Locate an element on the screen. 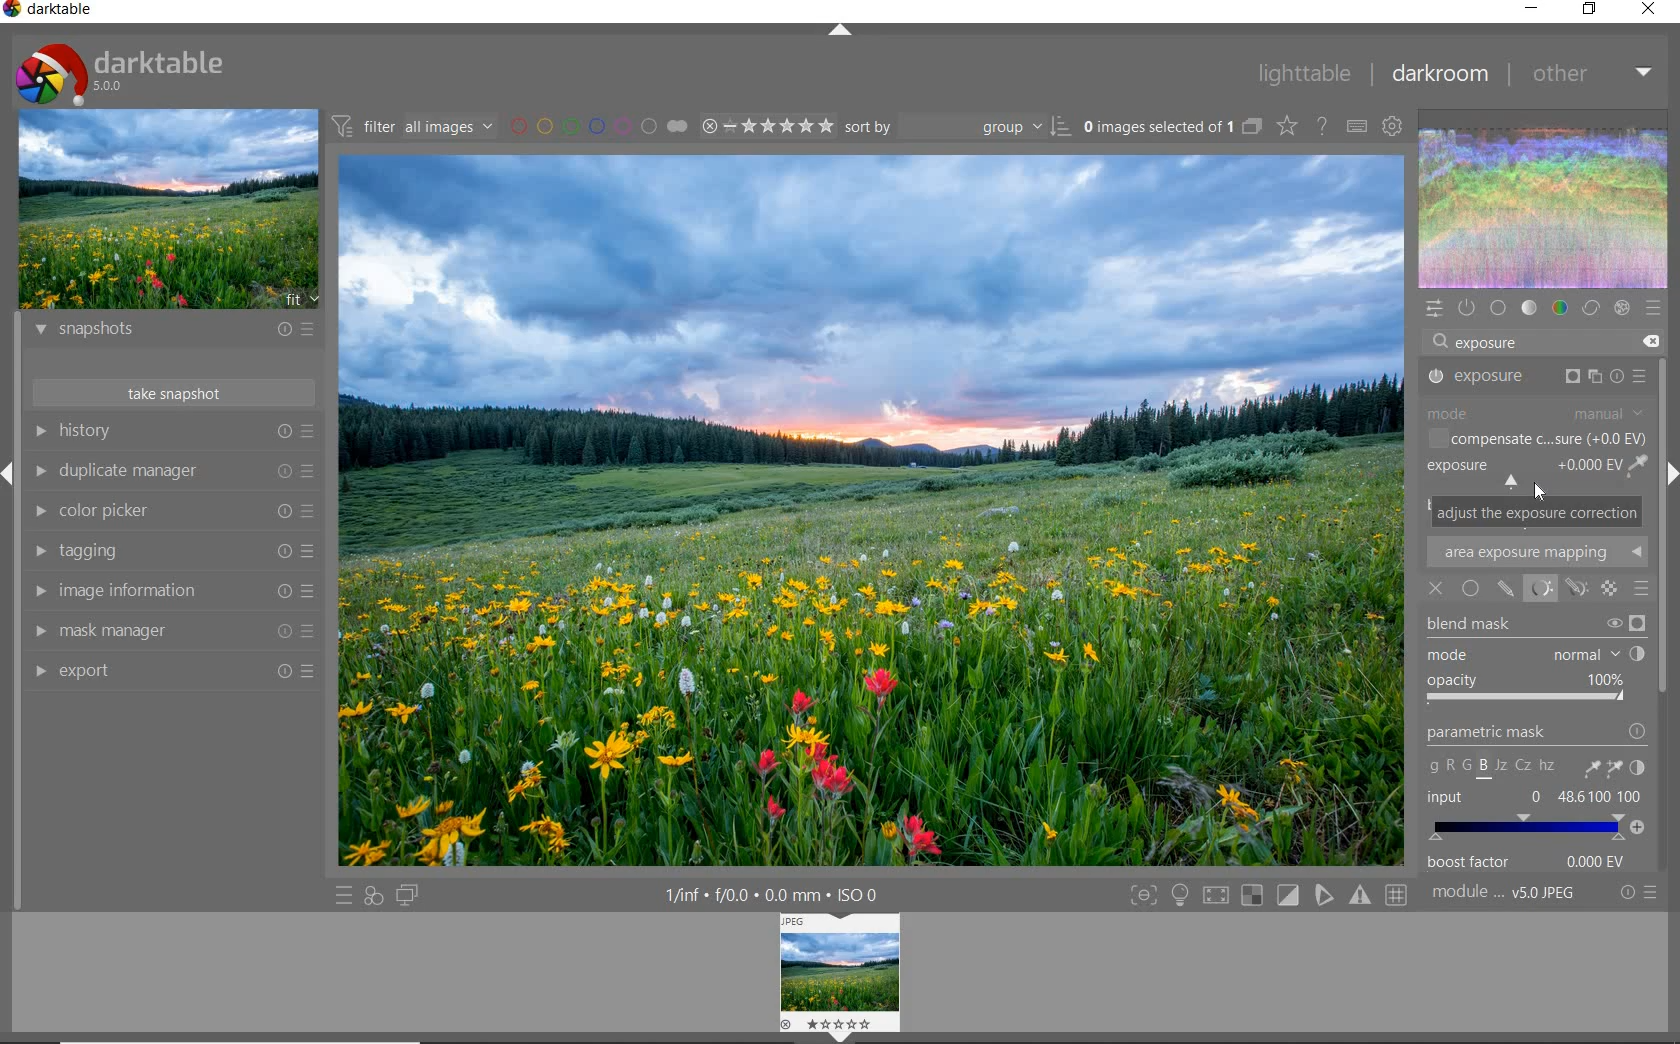 The width and height of the screenshot is (1680, 1044). parametric mask is located at coordinates (1537, 752).